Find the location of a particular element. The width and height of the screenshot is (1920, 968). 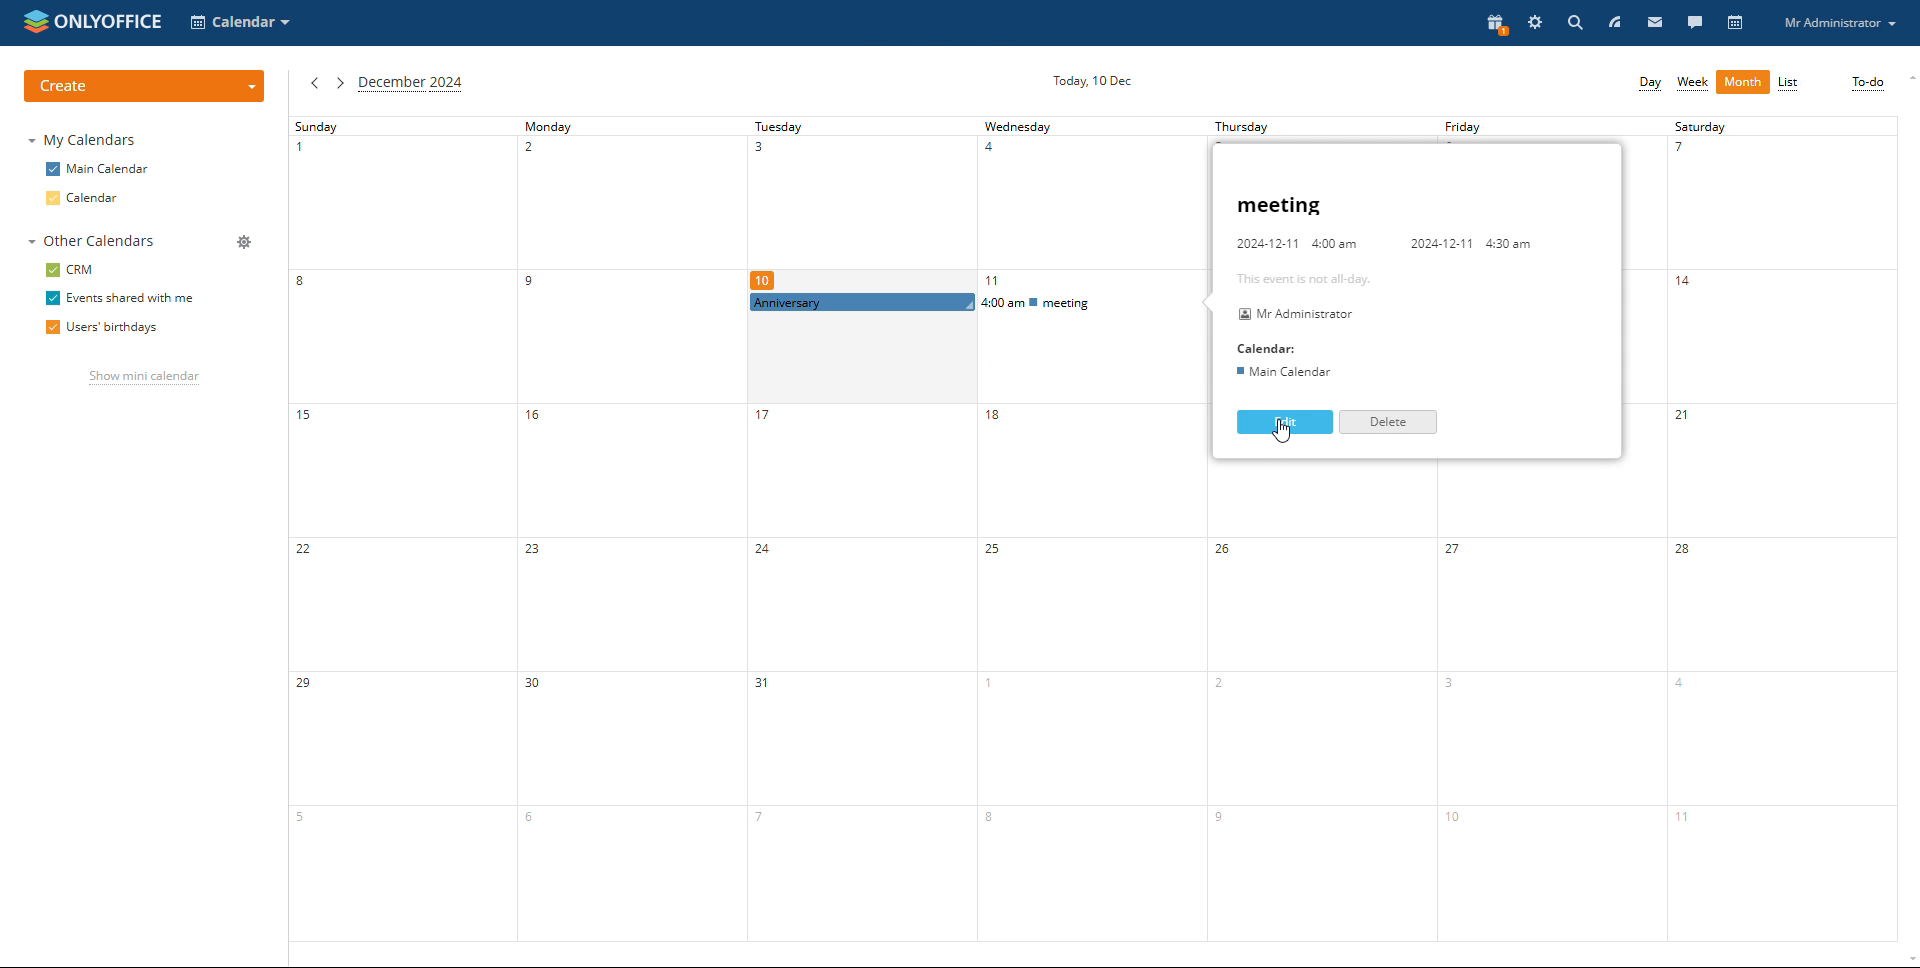

mail is located at coordinates (1661, 24).